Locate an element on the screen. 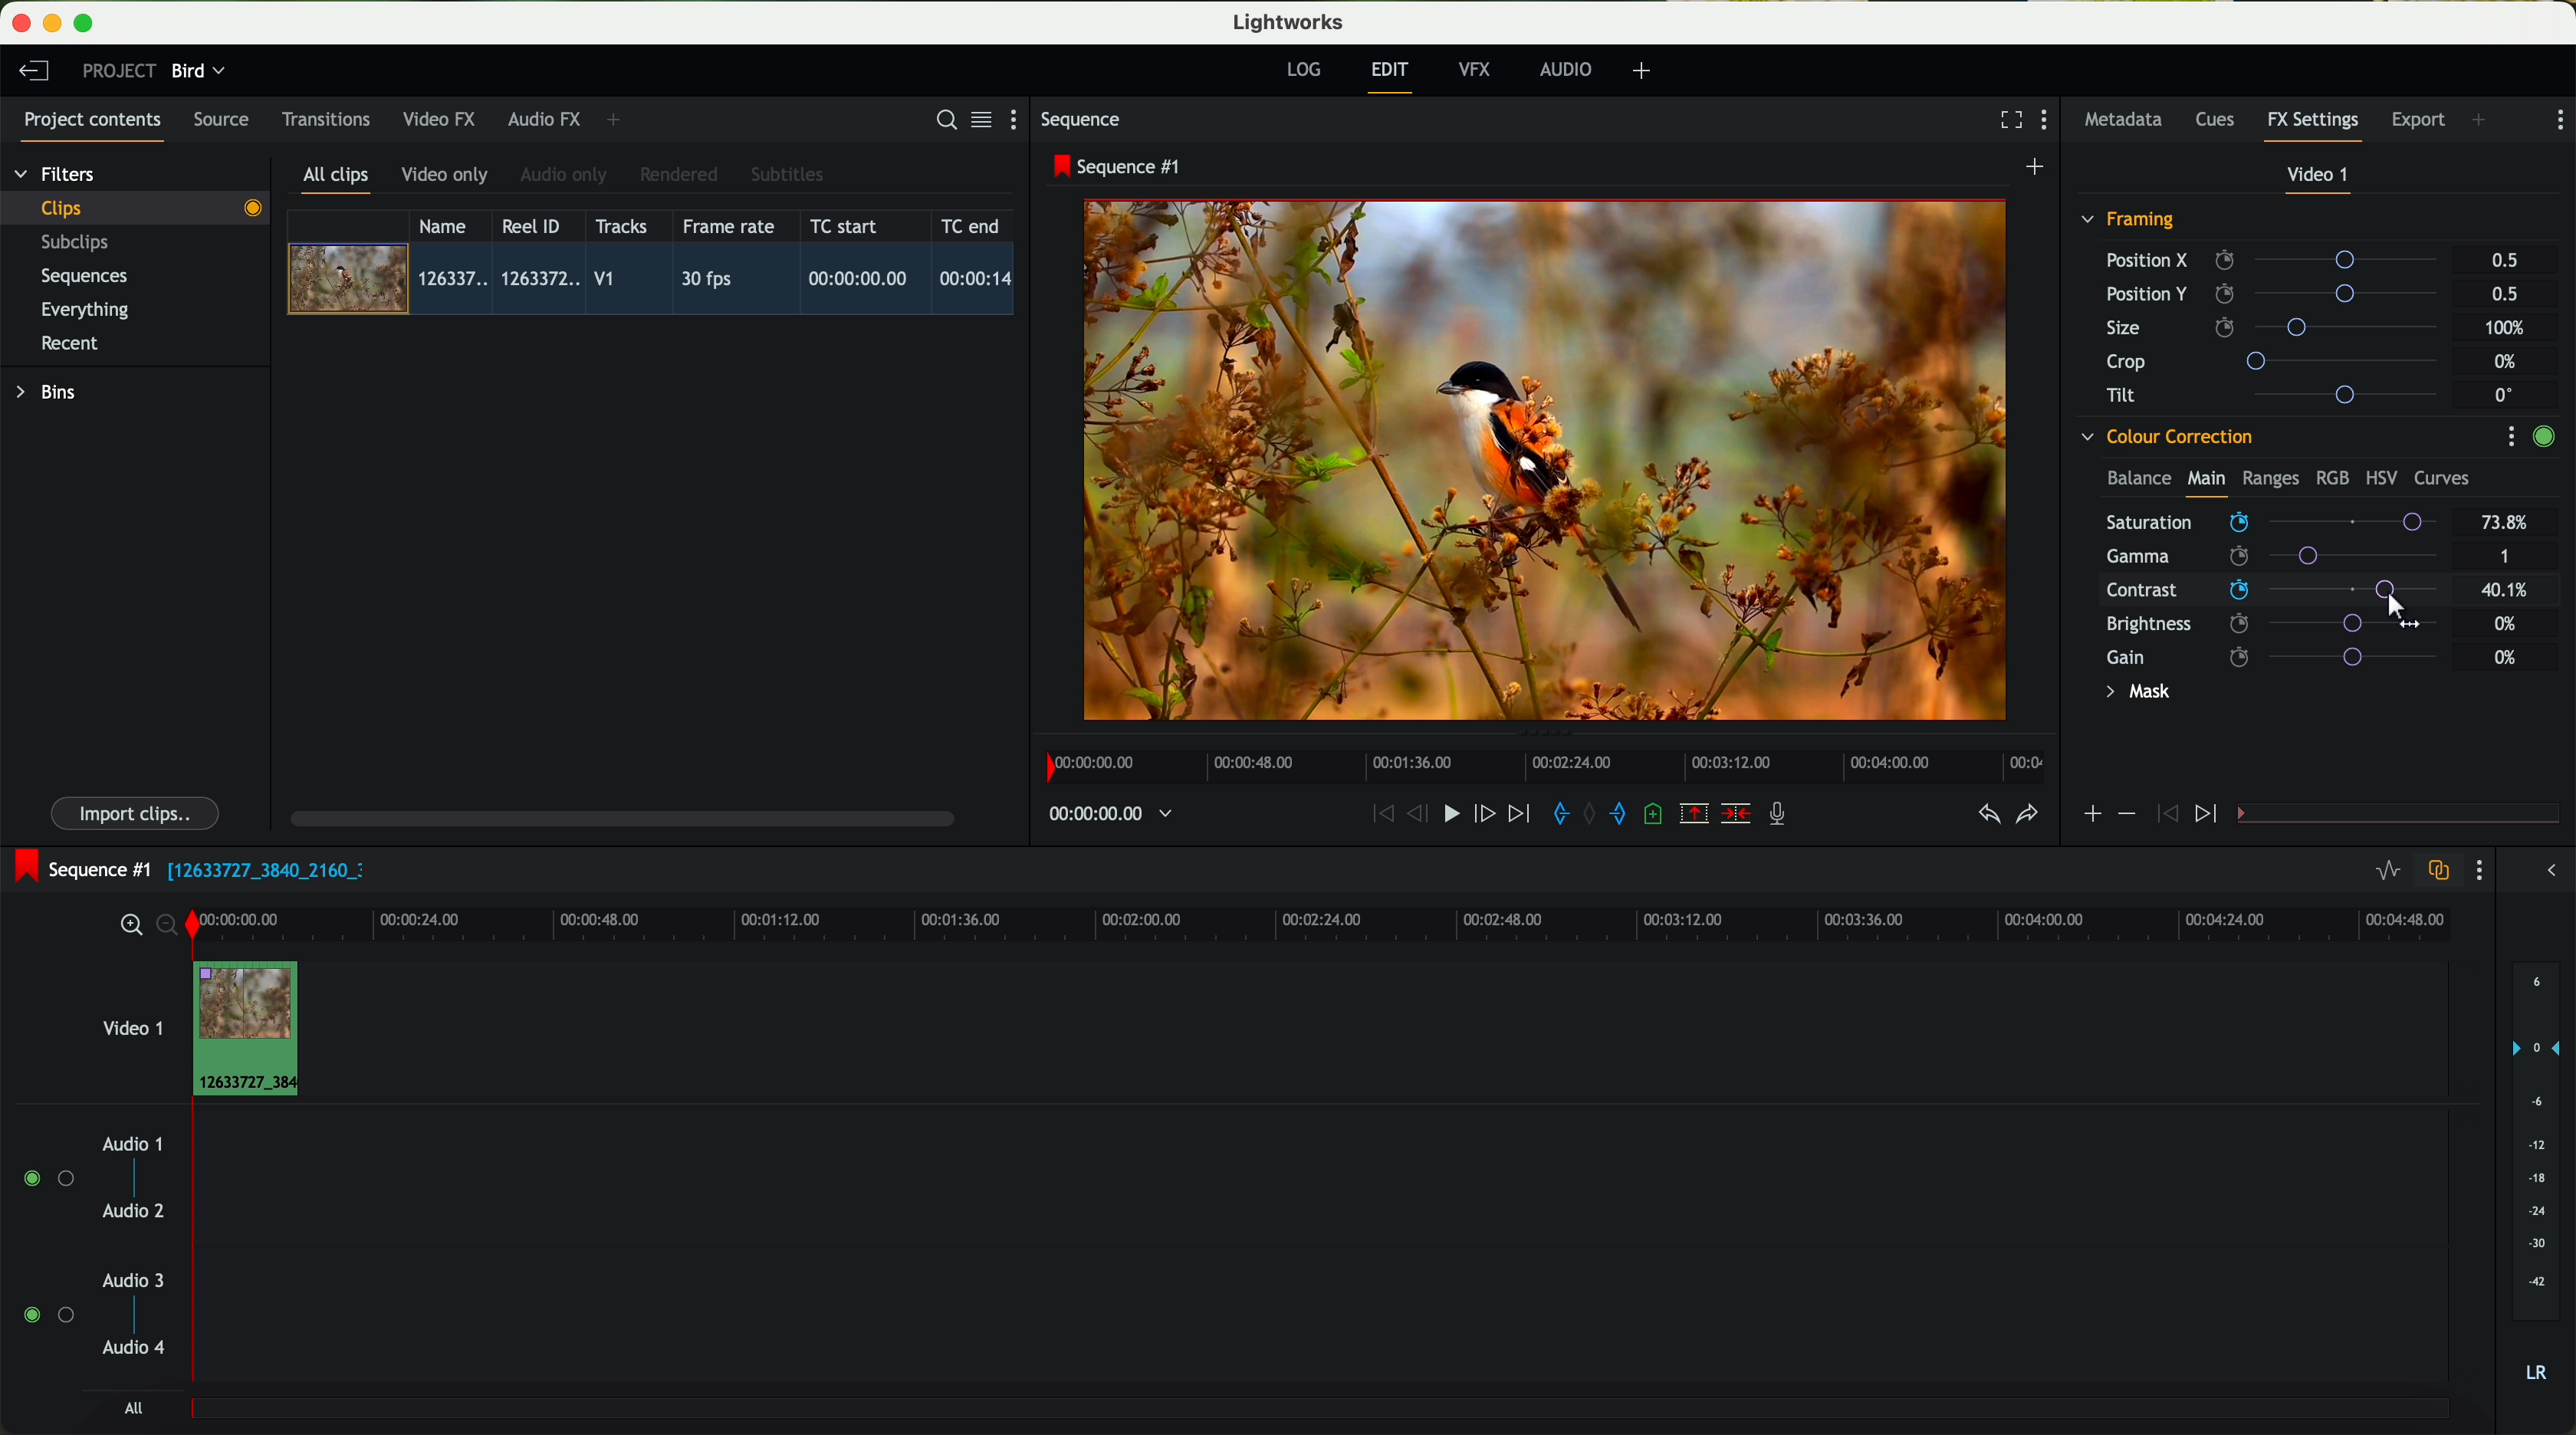 This screenshot has width=2576, height=1435. fullscreen is located at coordinates (2007, 119).